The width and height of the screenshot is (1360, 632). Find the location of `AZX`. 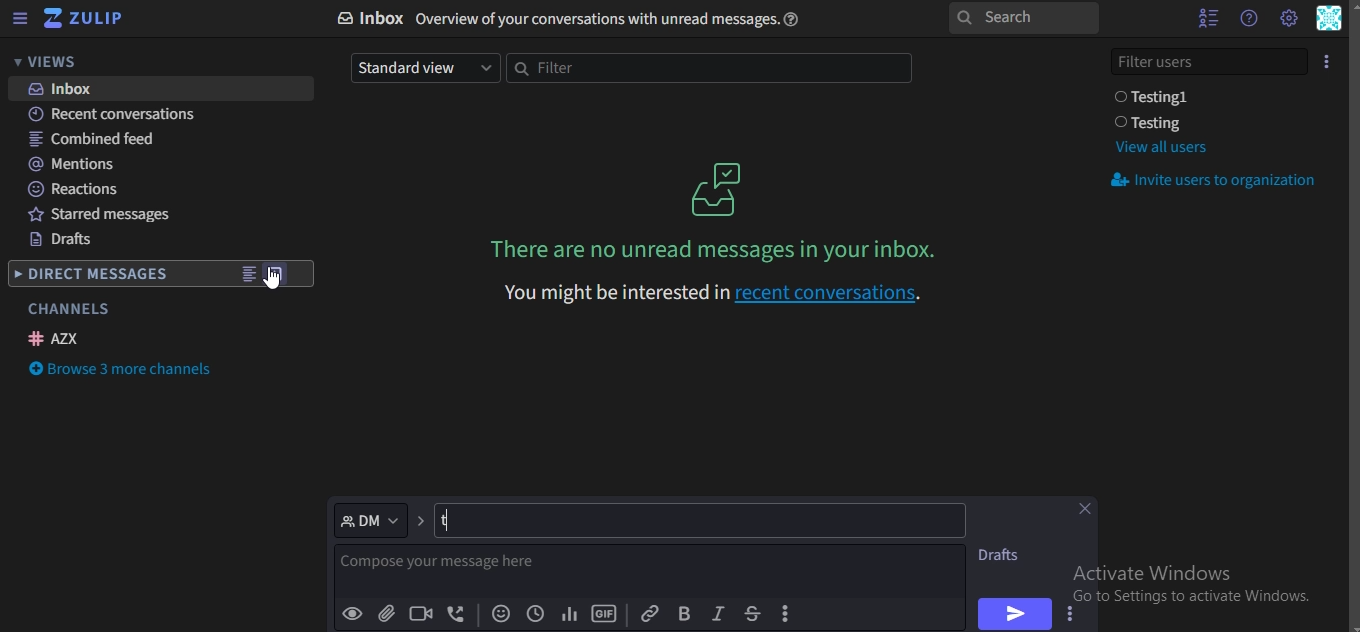

AZX is located at coordinates (57, 338).